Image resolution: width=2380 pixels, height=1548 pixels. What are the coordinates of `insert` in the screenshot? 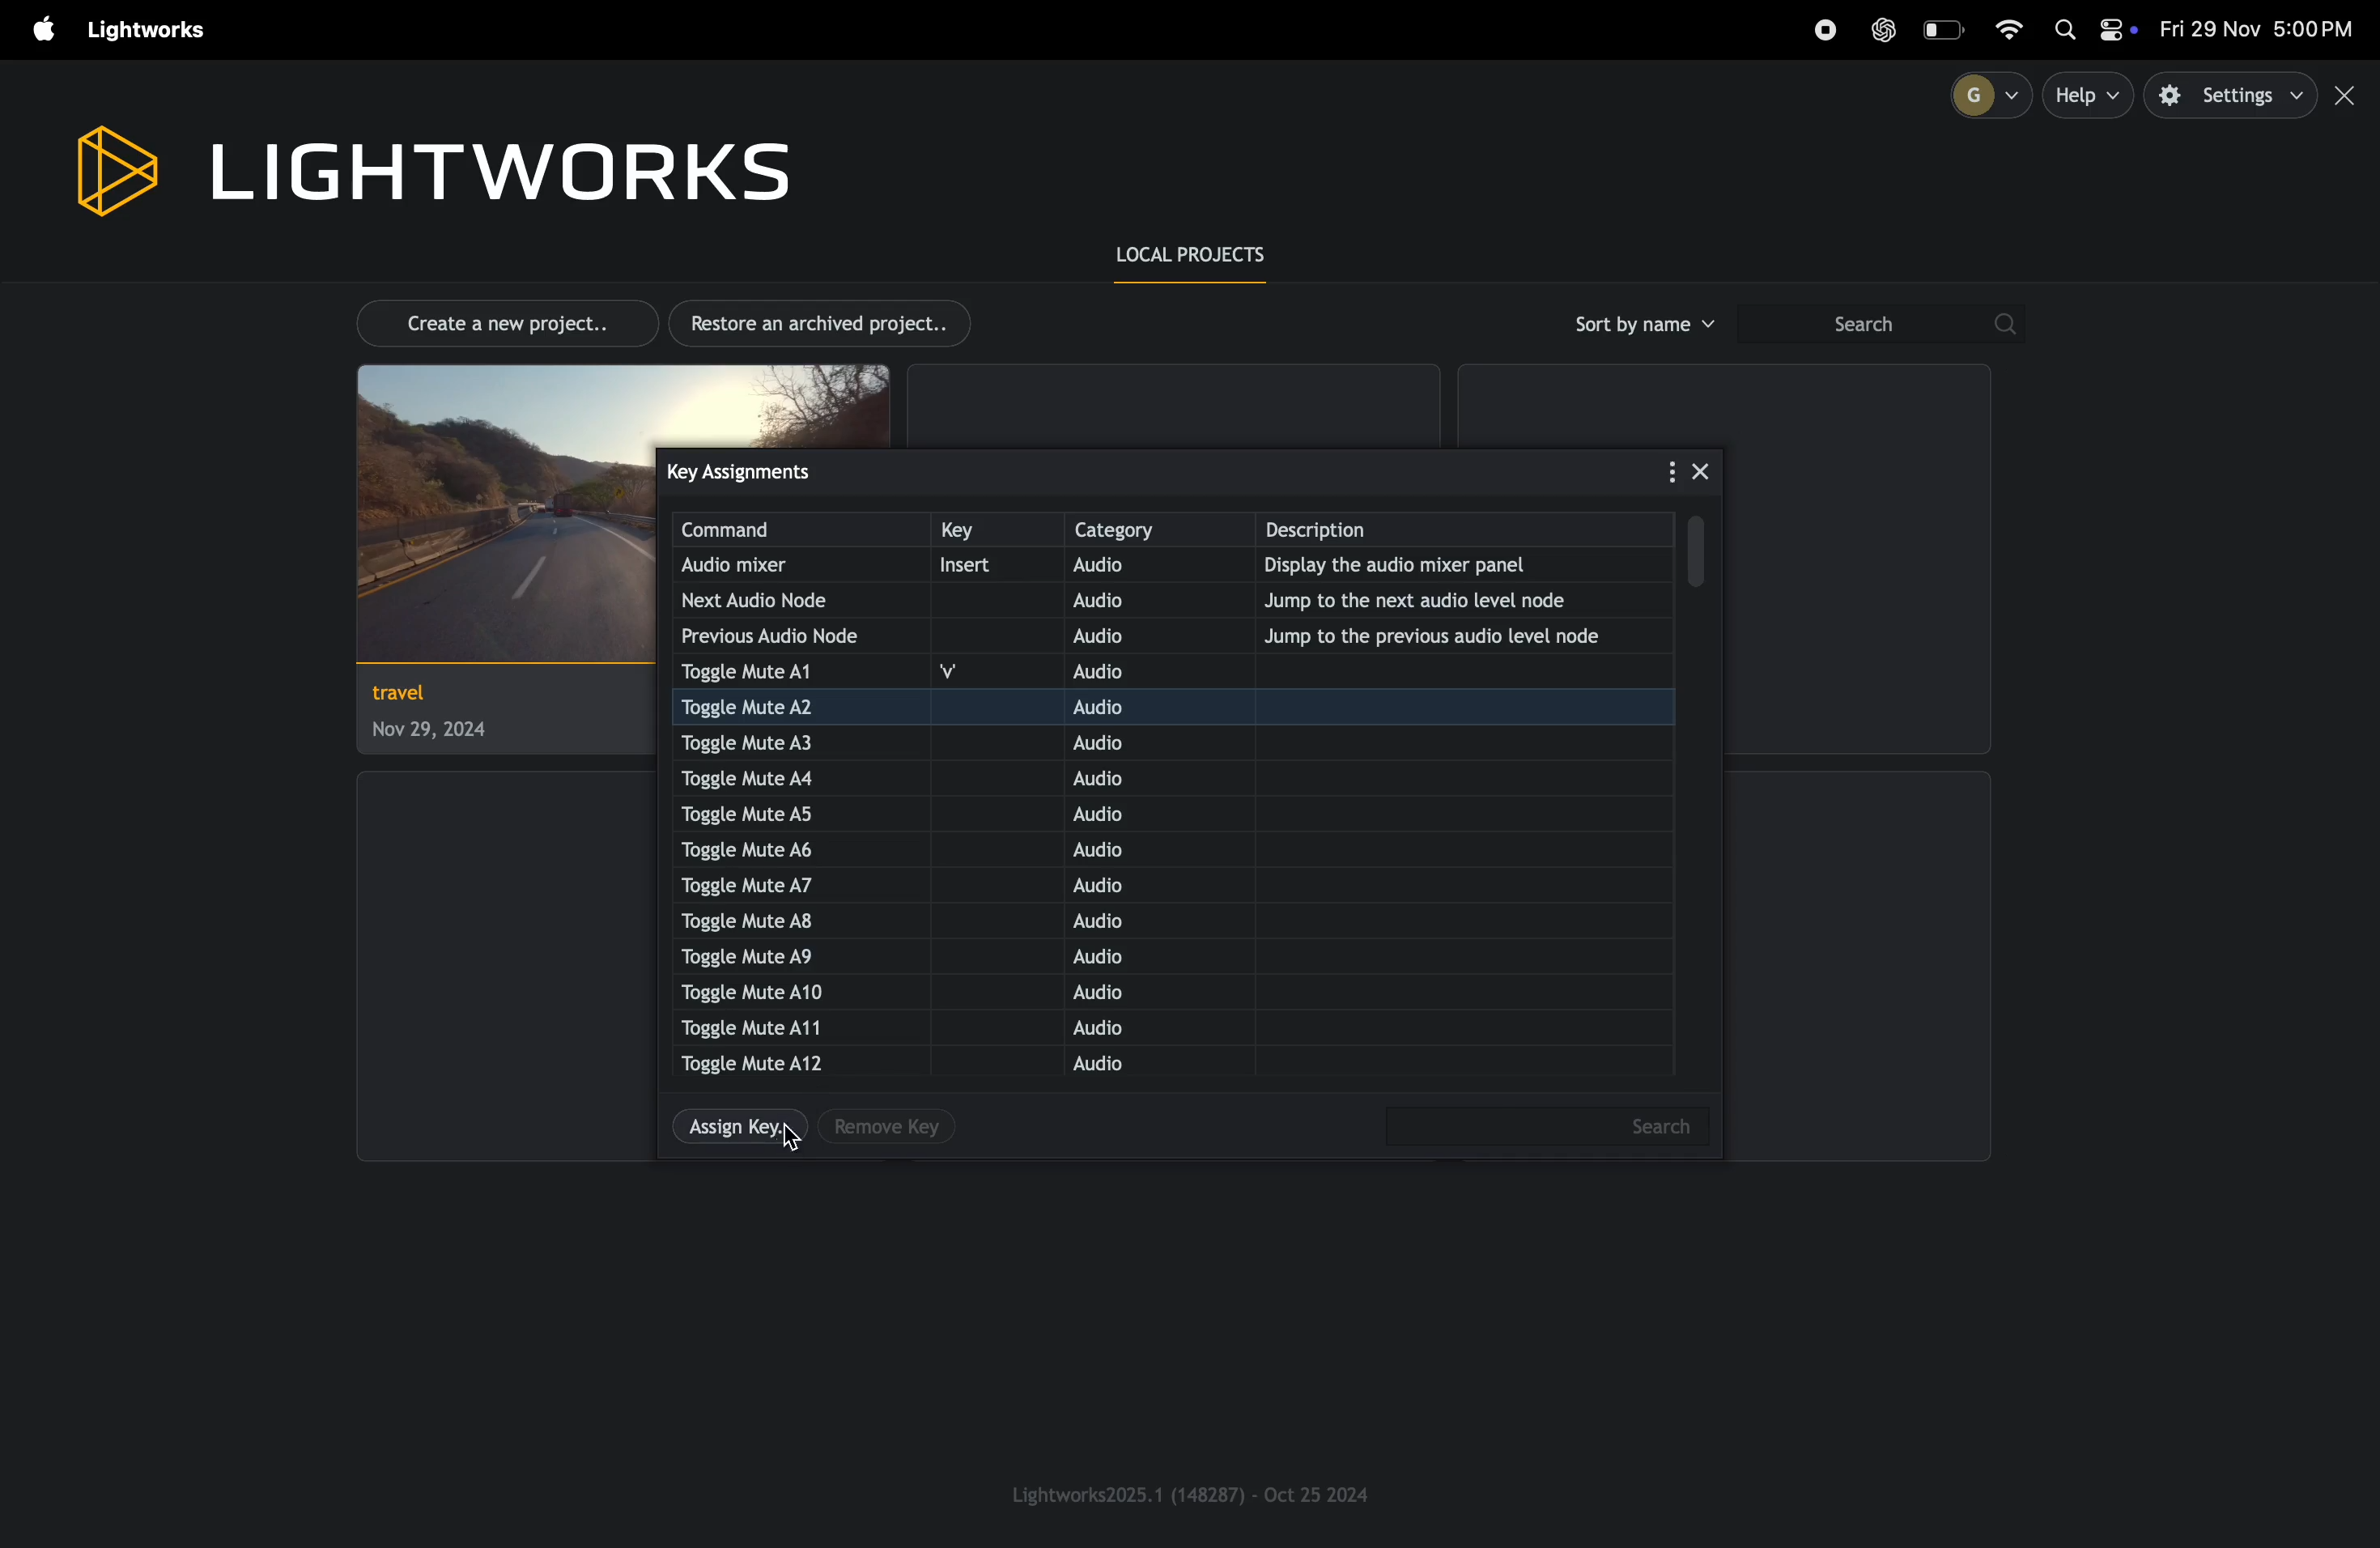 It's located at (985, 566).